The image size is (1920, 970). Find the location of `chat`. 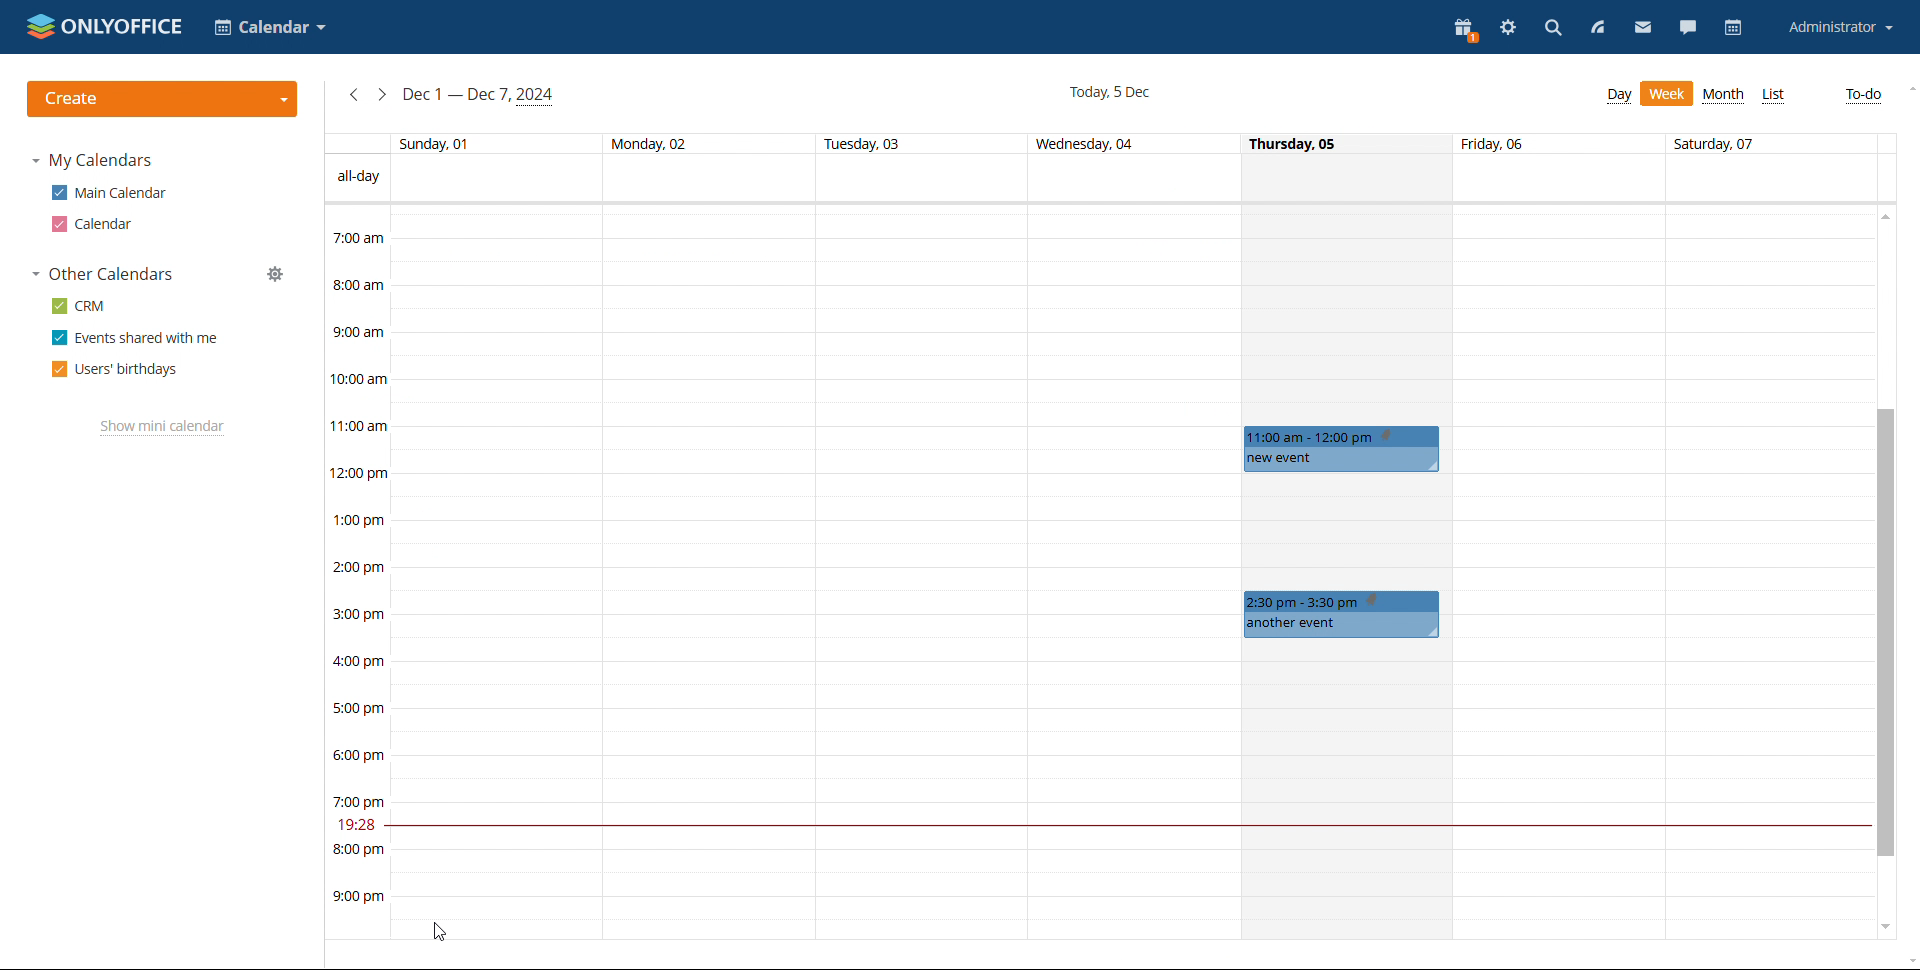

chat is located at coordinates (1688, 30).